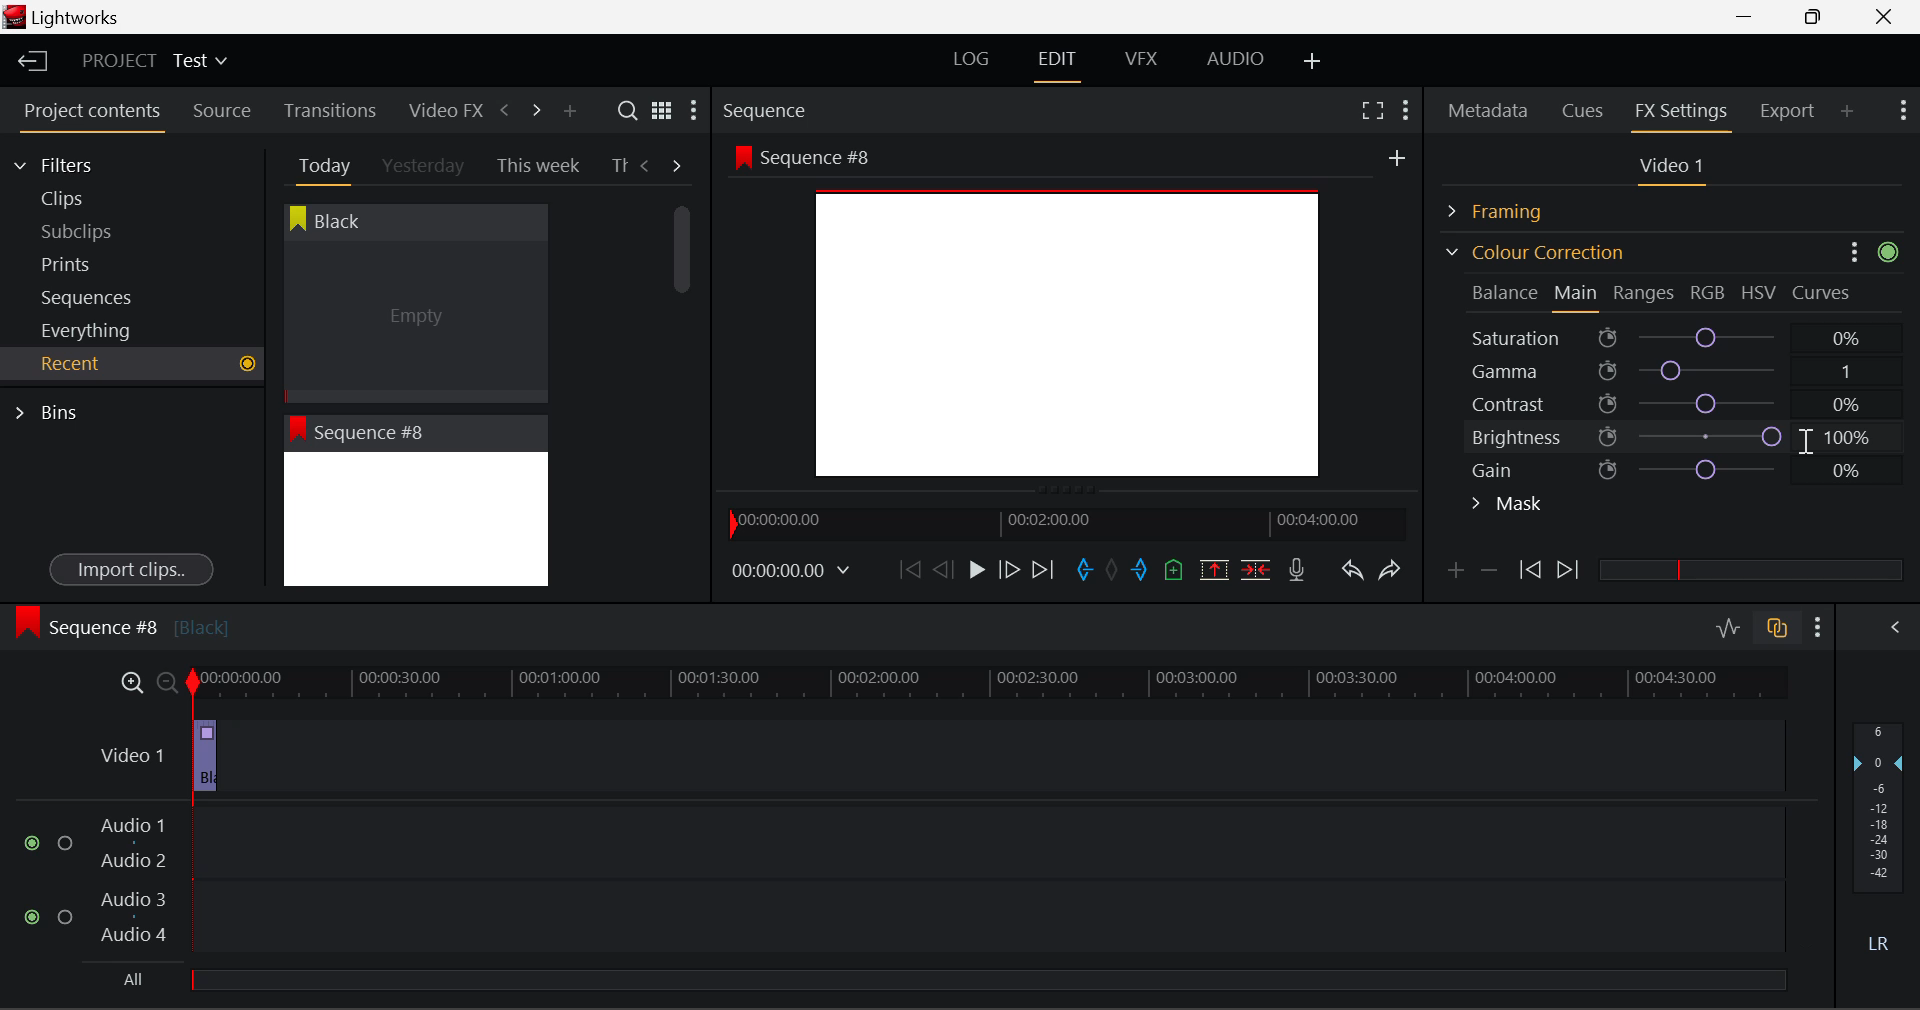 The width and height of the screenshot is (1920, 1010). Describe the element at coordinates (987, 979) in the screenshot. I see `slider` at that location.